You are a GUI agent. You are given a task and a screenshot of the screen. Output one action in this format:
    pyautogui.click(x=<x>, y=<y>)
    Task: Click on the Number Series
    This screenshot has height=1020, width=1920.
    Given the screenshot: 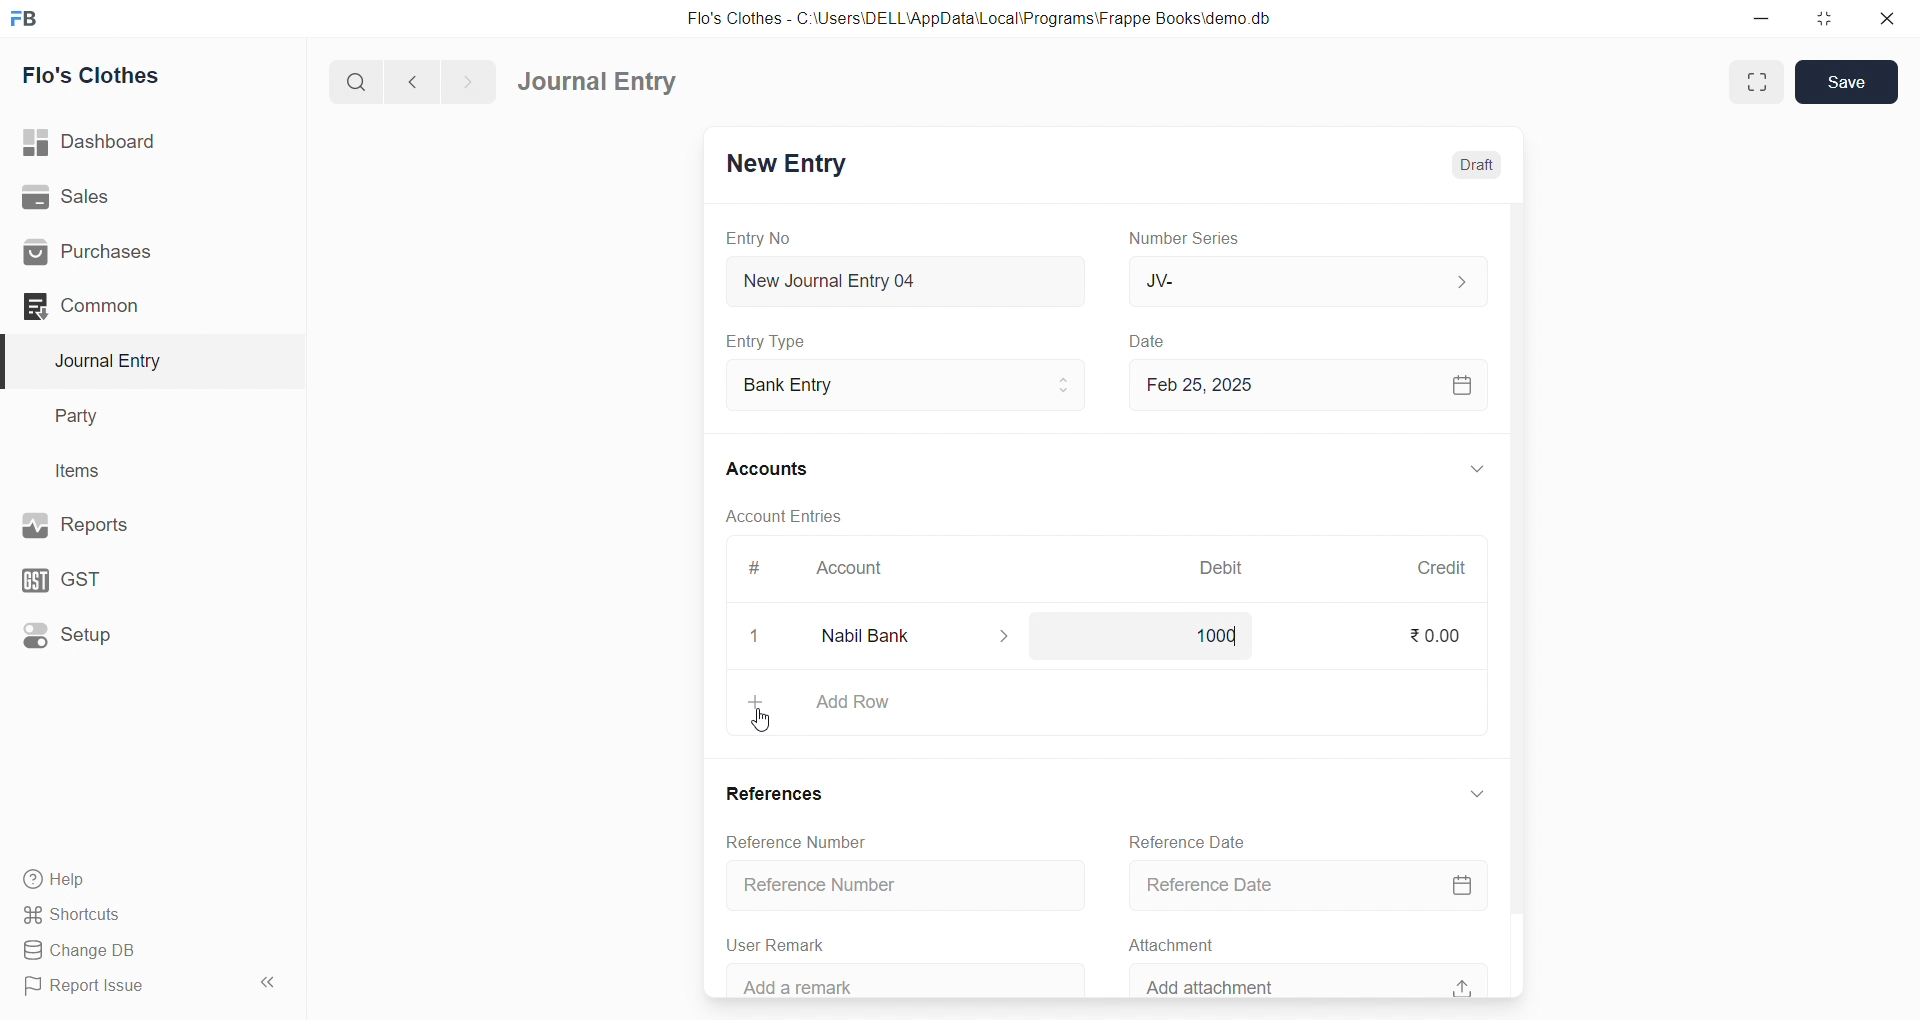 What is the action you would take?
    pyautogui.click(x=1188, y=237)
    